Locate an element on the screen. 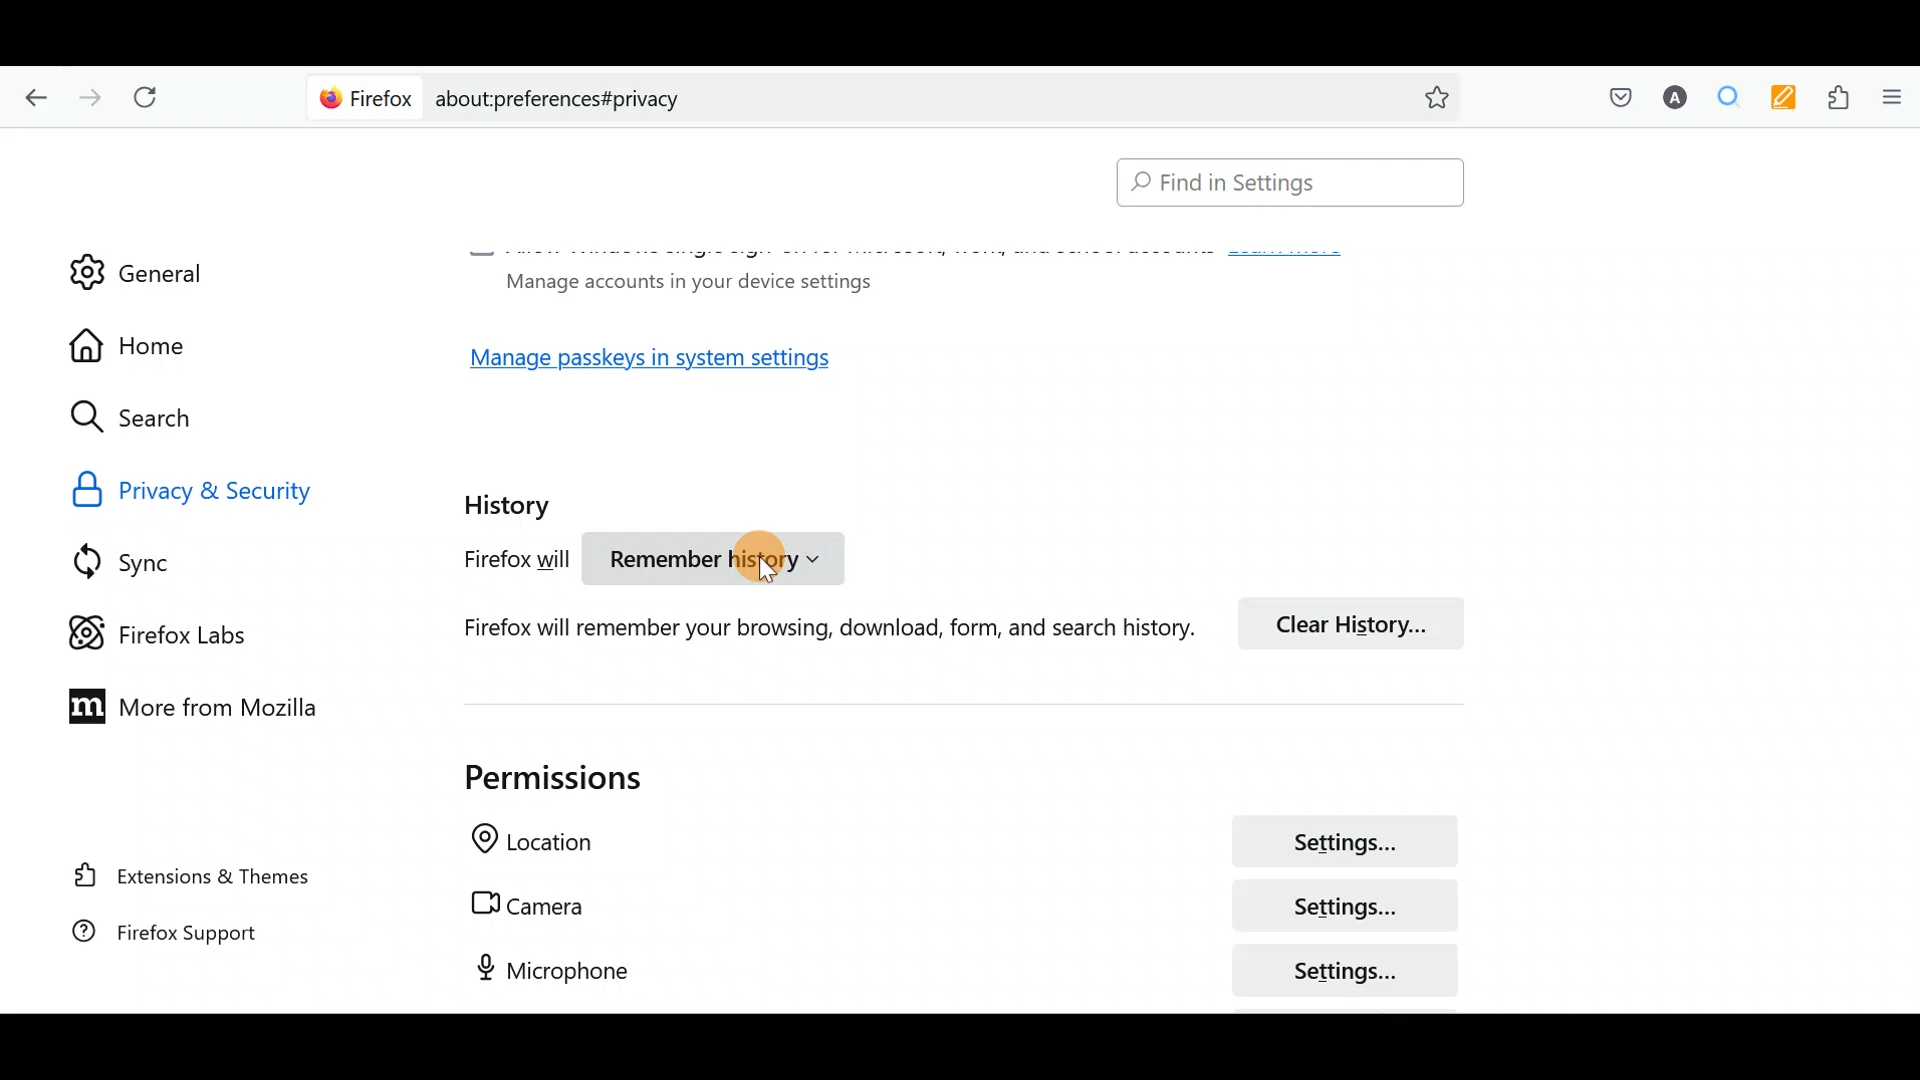 The image size is (1920, 1080). General is located at coordinates (137, 259).